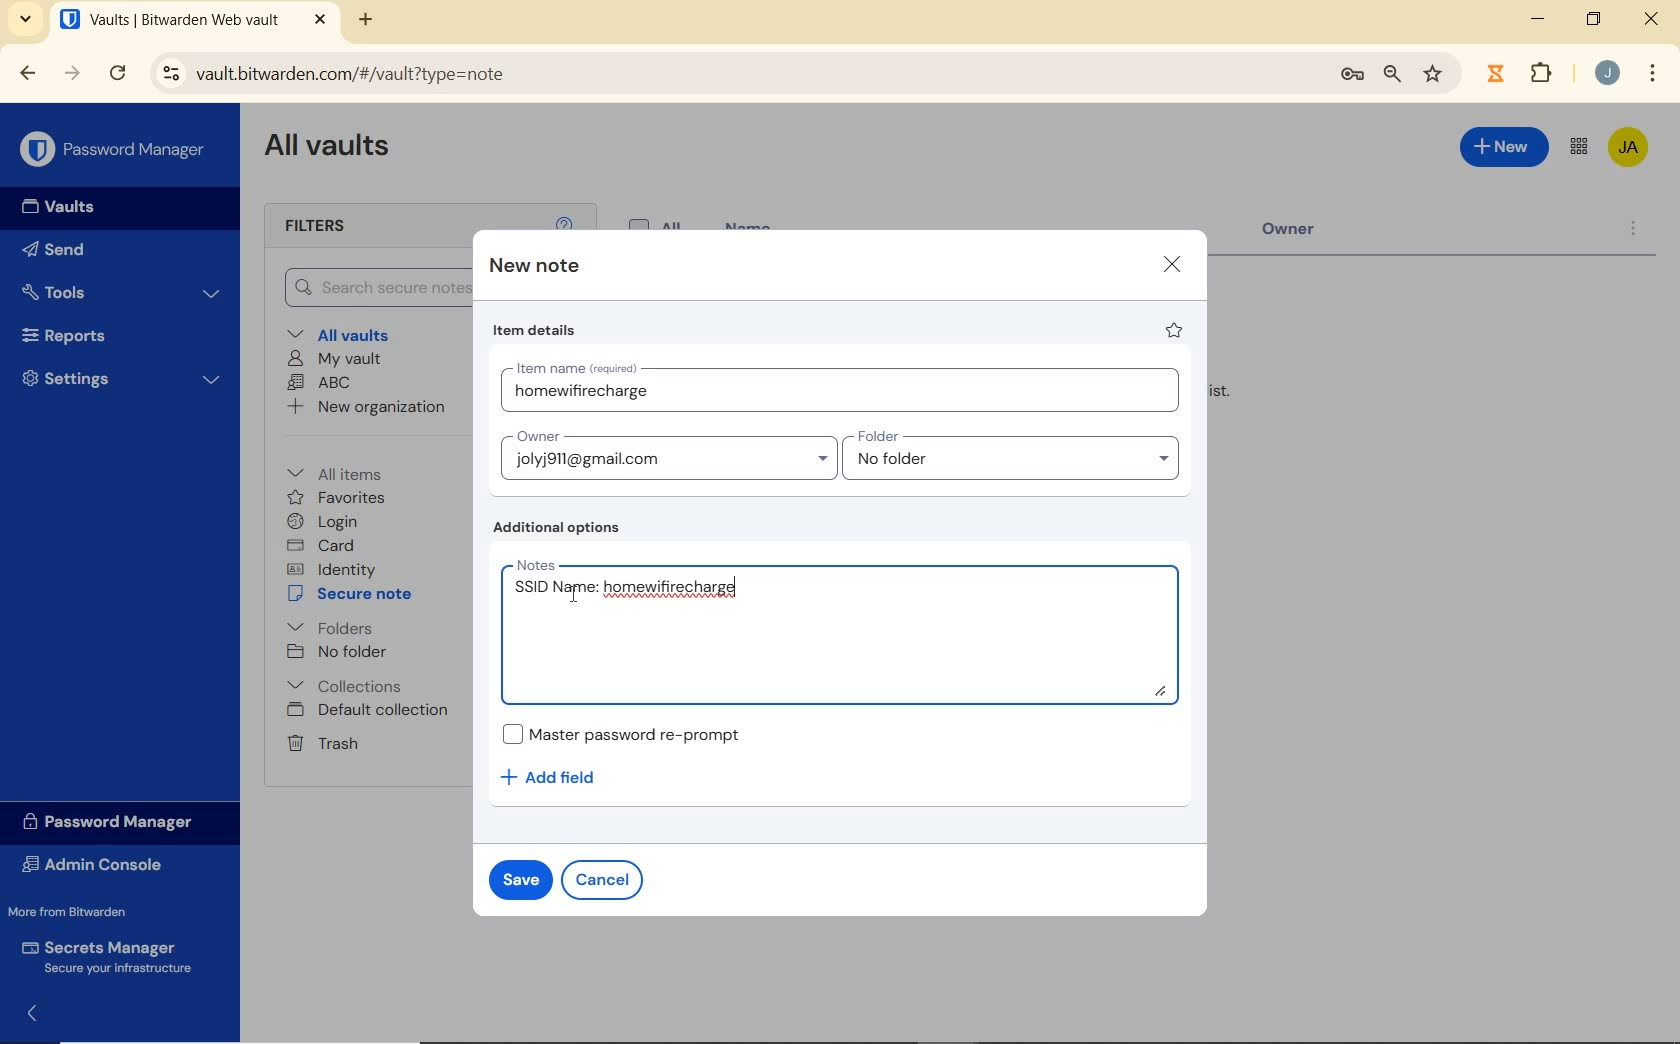  What do you see at coordinates (1352, 78) in the screenshot?
I see `manage passwords` at bounding box center [1352, 78].